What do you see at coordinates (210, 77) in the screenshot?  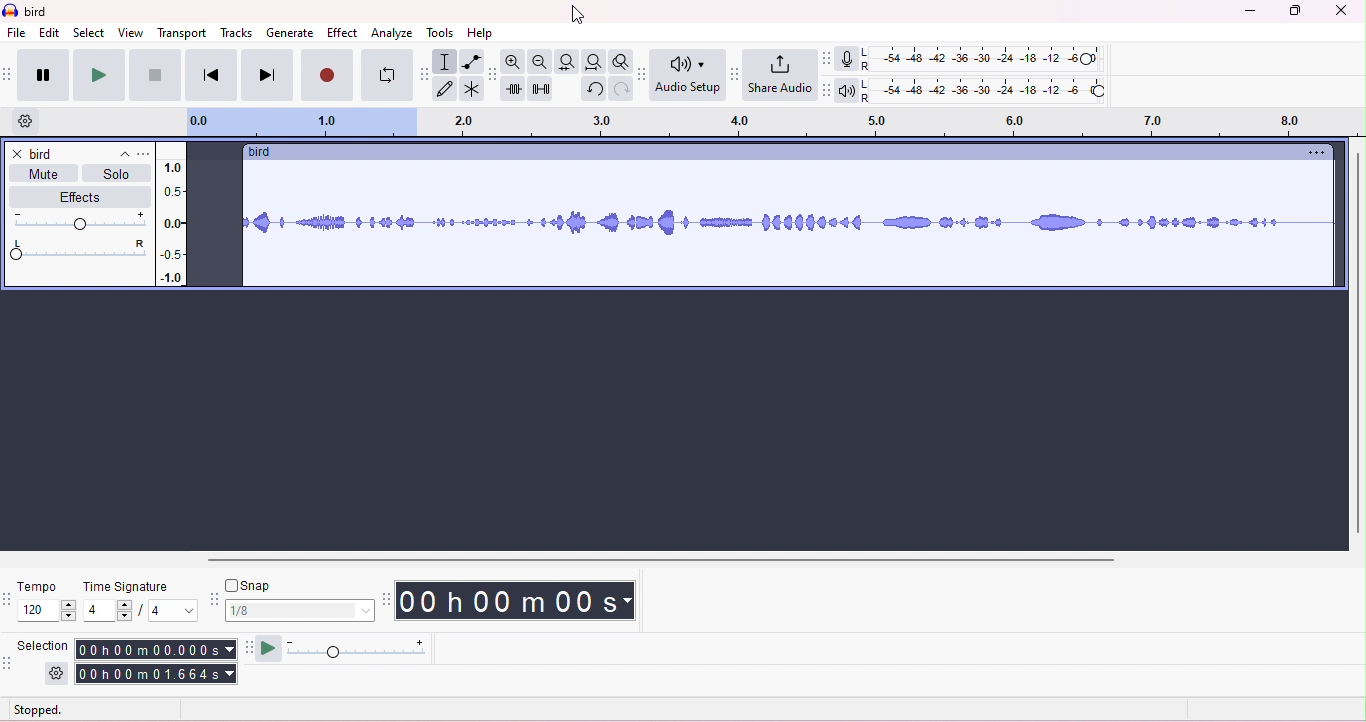 I see `previous` at bounding box center [210, 77].